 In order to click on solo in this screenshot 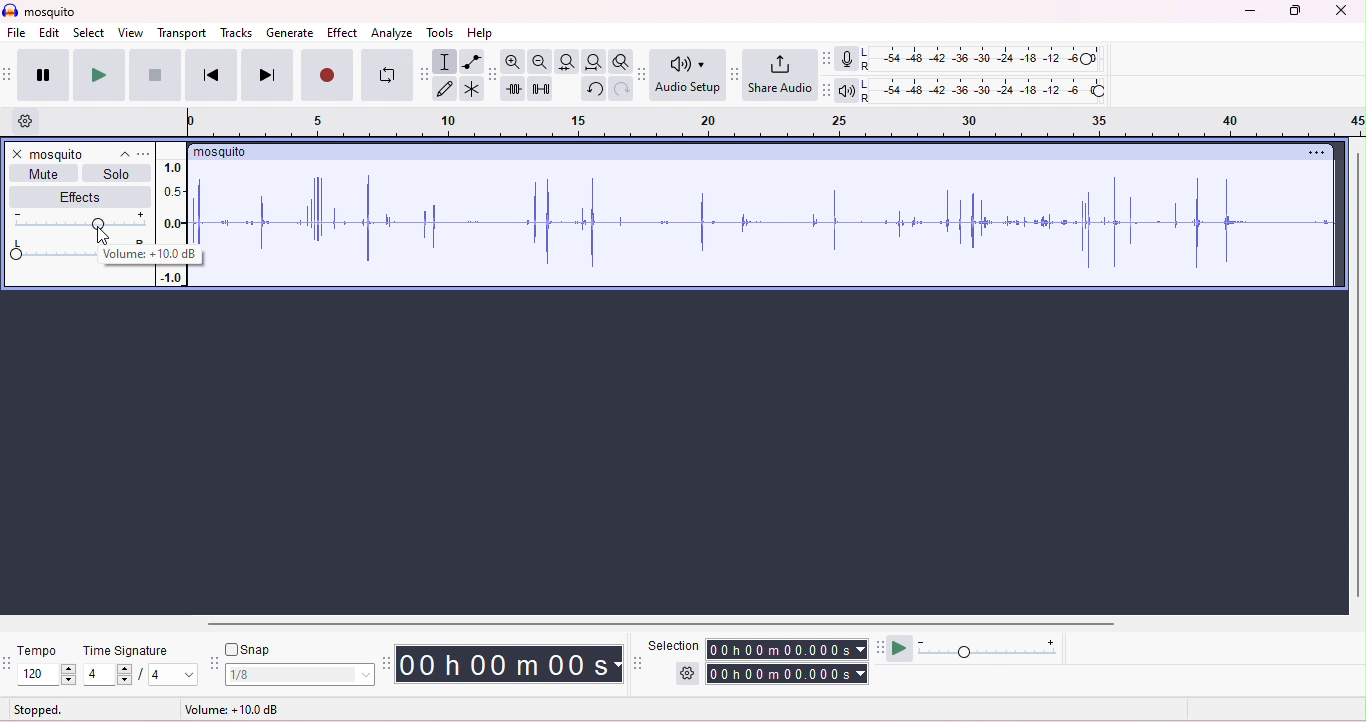, I will do `click(116, 172)`.